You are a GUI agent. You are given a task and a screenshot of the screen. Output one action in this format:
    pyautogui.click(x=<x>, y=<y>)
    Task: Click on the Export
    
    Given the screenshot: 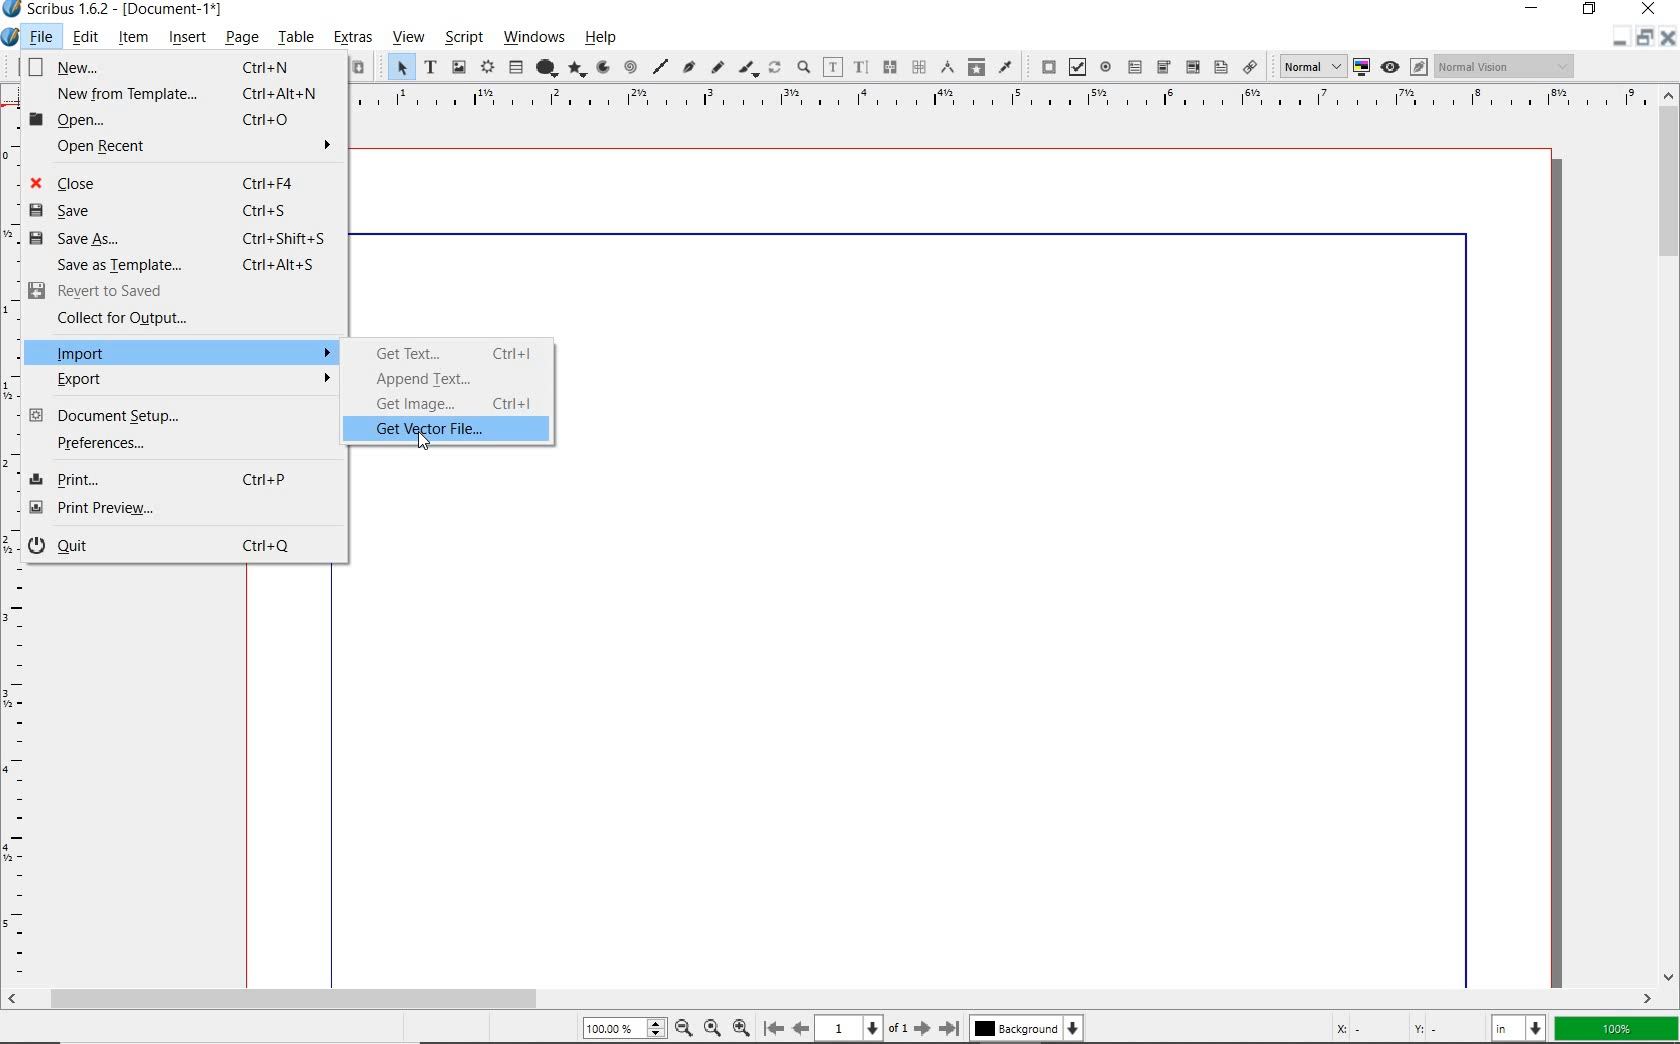 What is the action you would take?
    pyautogui.click(x=184, y=381)
    